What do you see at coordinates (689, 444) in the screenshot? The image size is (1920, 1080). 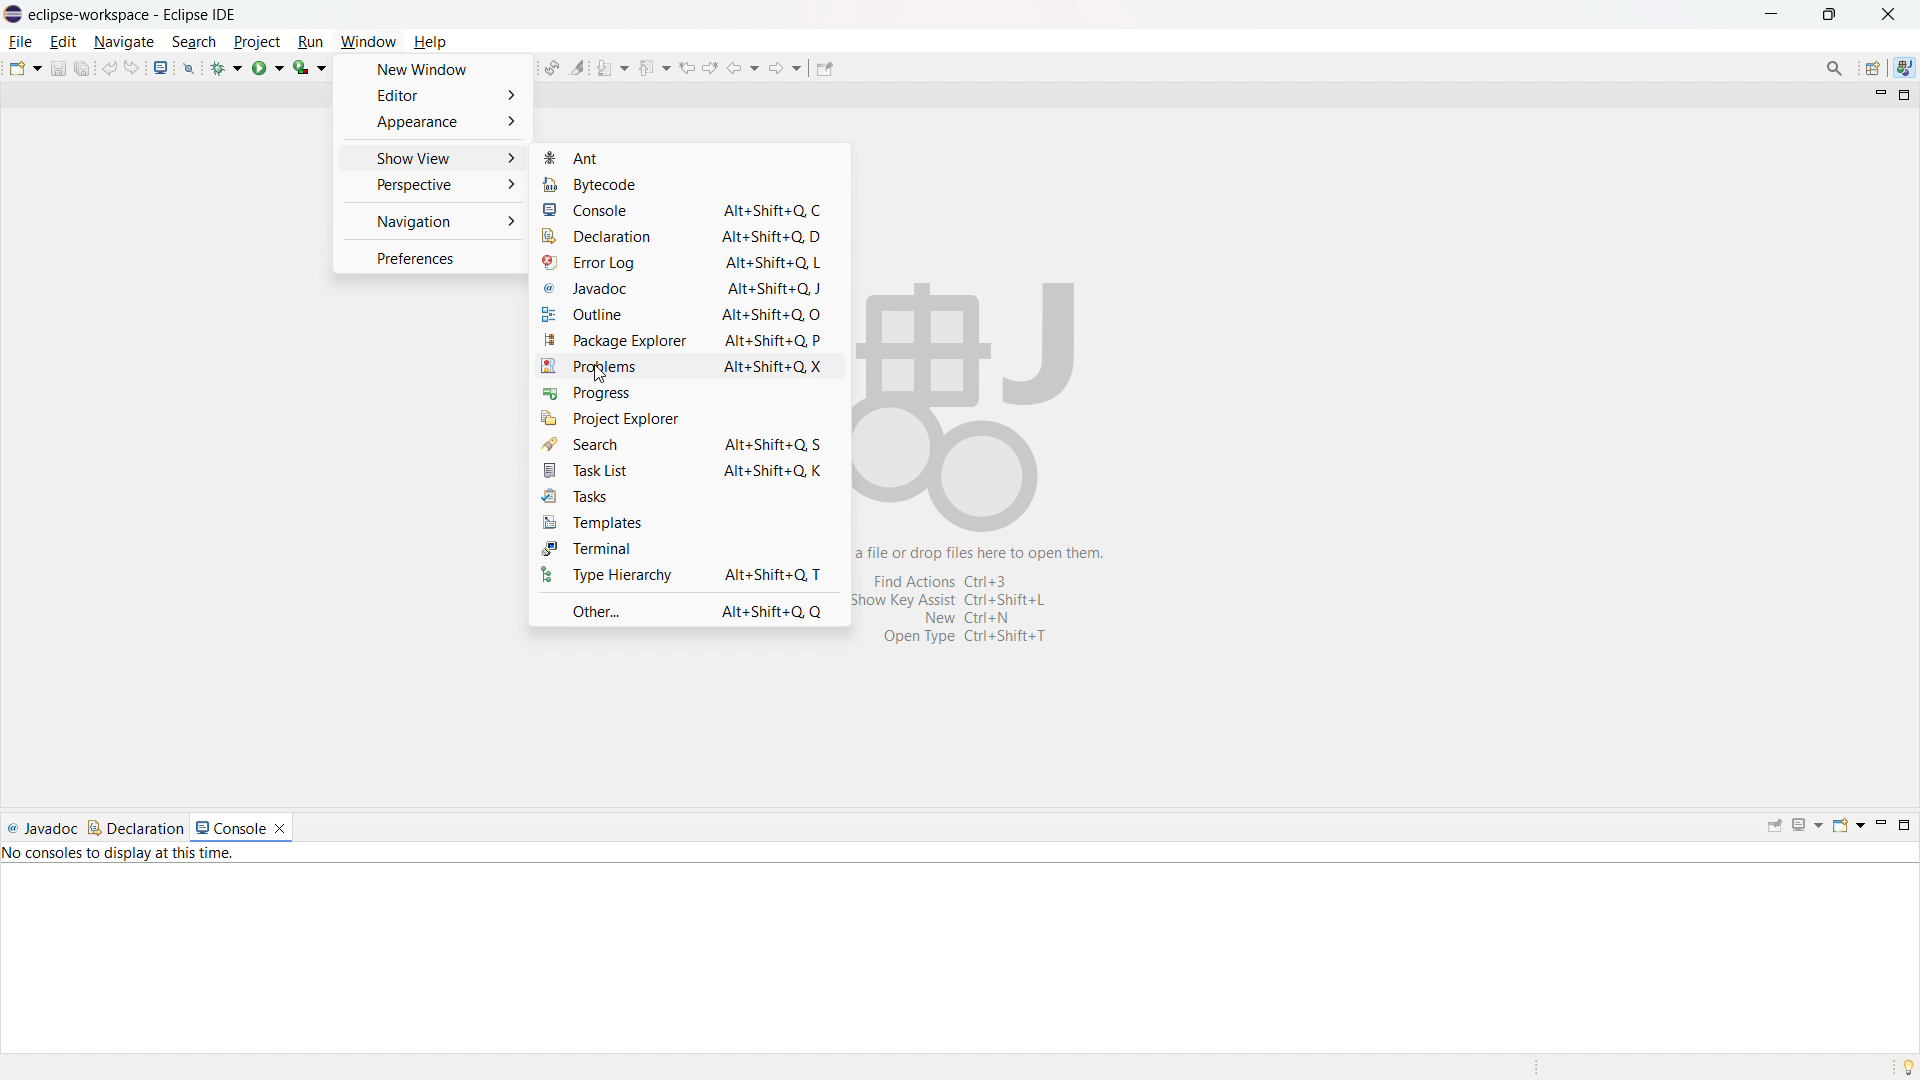 I see `search` at bounding box center [689, 444].